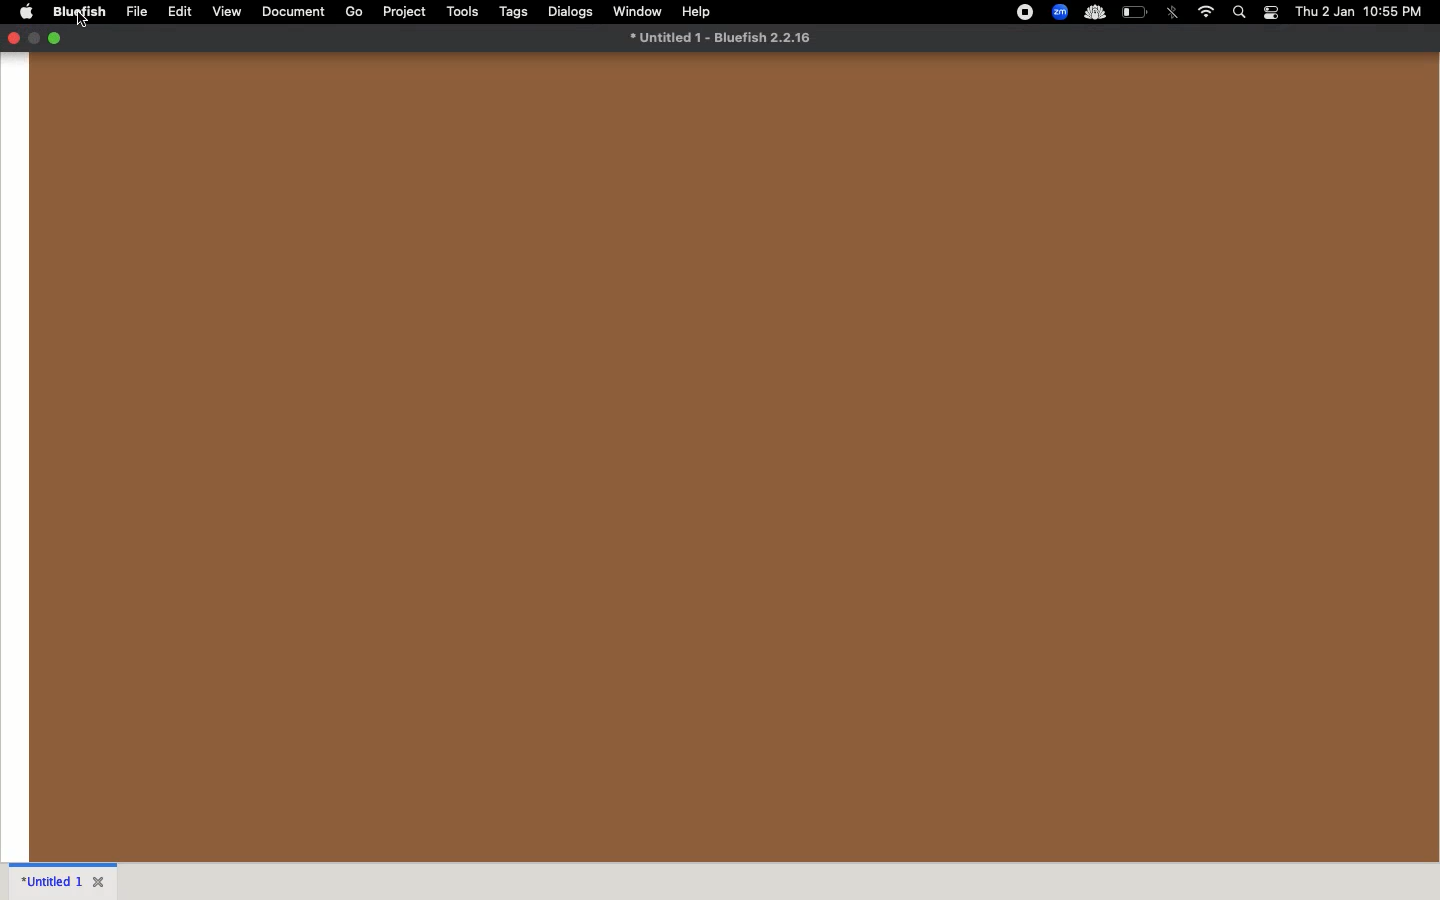 This screenshot has width=1440, height=900. What do you see at coordinates (406, 11) in the screenshot?
I see `project` at bounding box center [406, 11].